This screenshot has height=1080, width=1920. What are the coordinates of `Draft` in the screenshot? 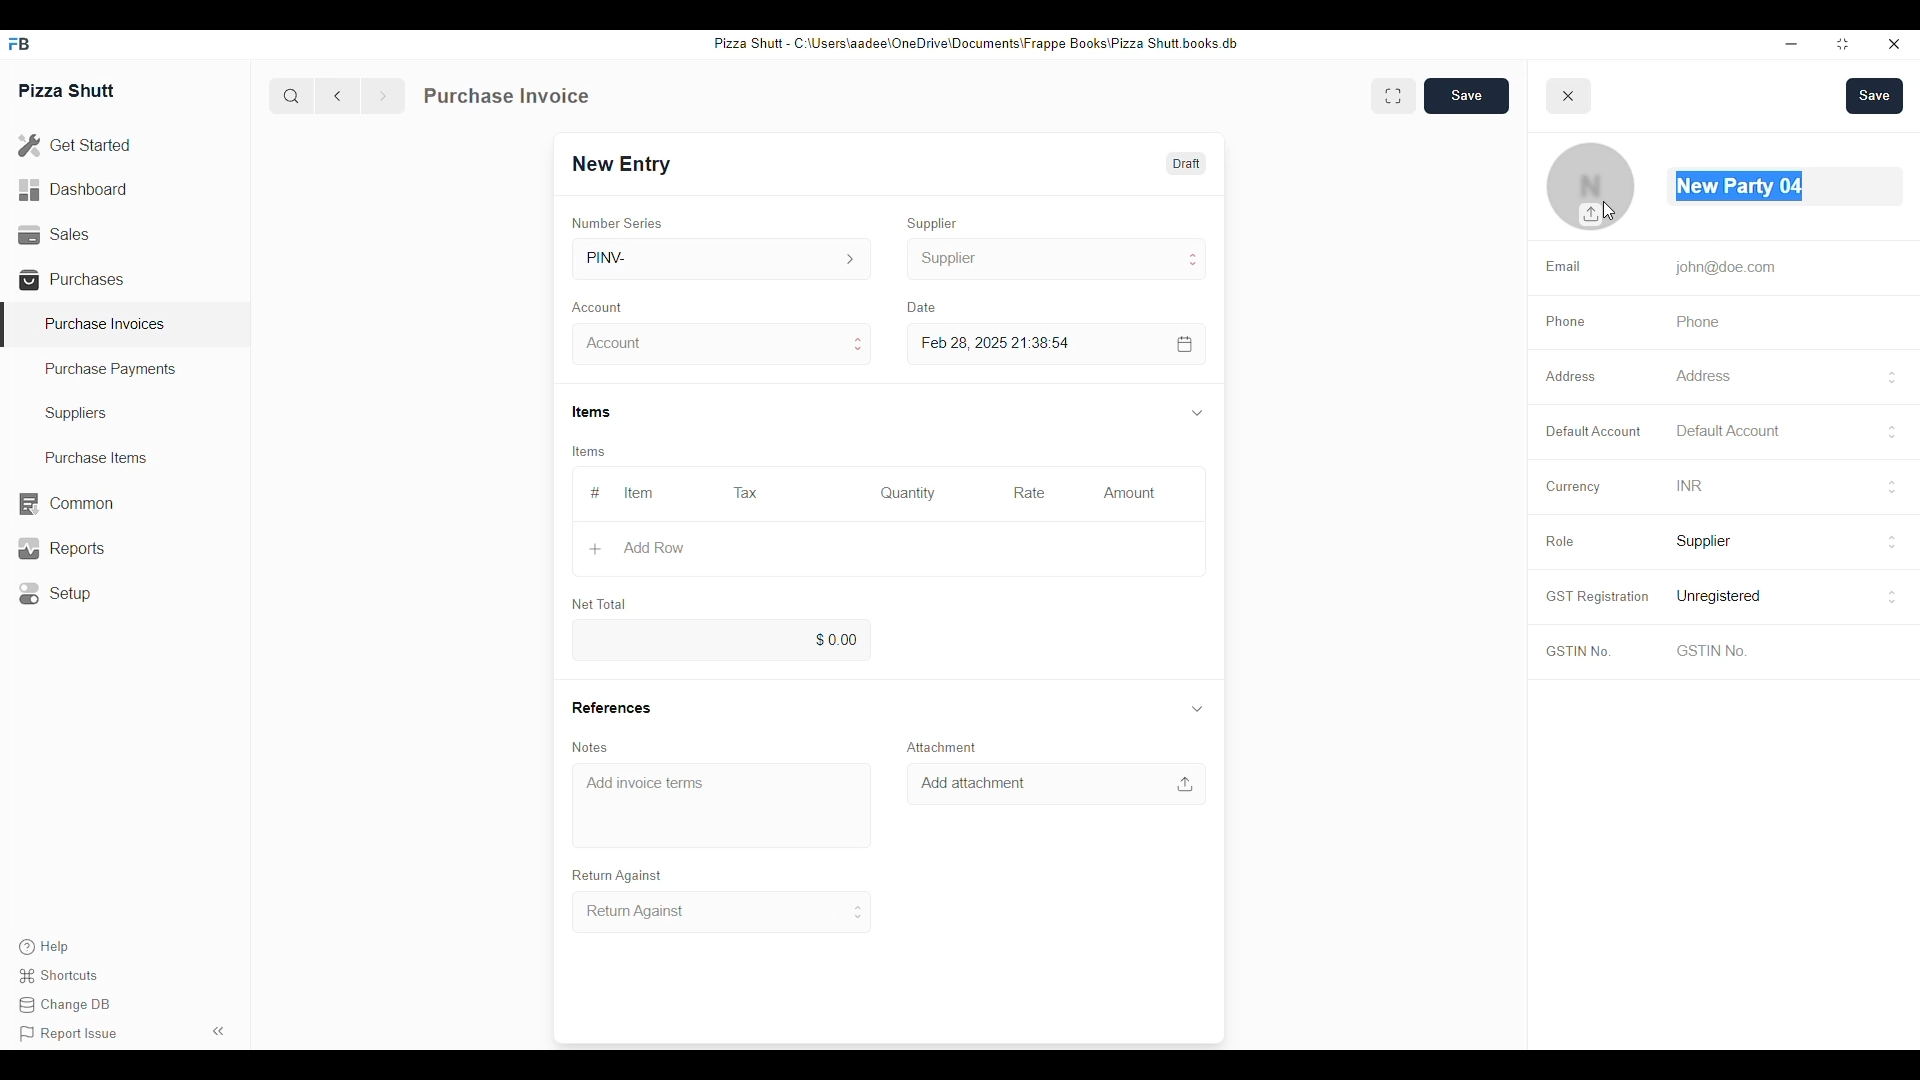 It's located at (1184, 163).